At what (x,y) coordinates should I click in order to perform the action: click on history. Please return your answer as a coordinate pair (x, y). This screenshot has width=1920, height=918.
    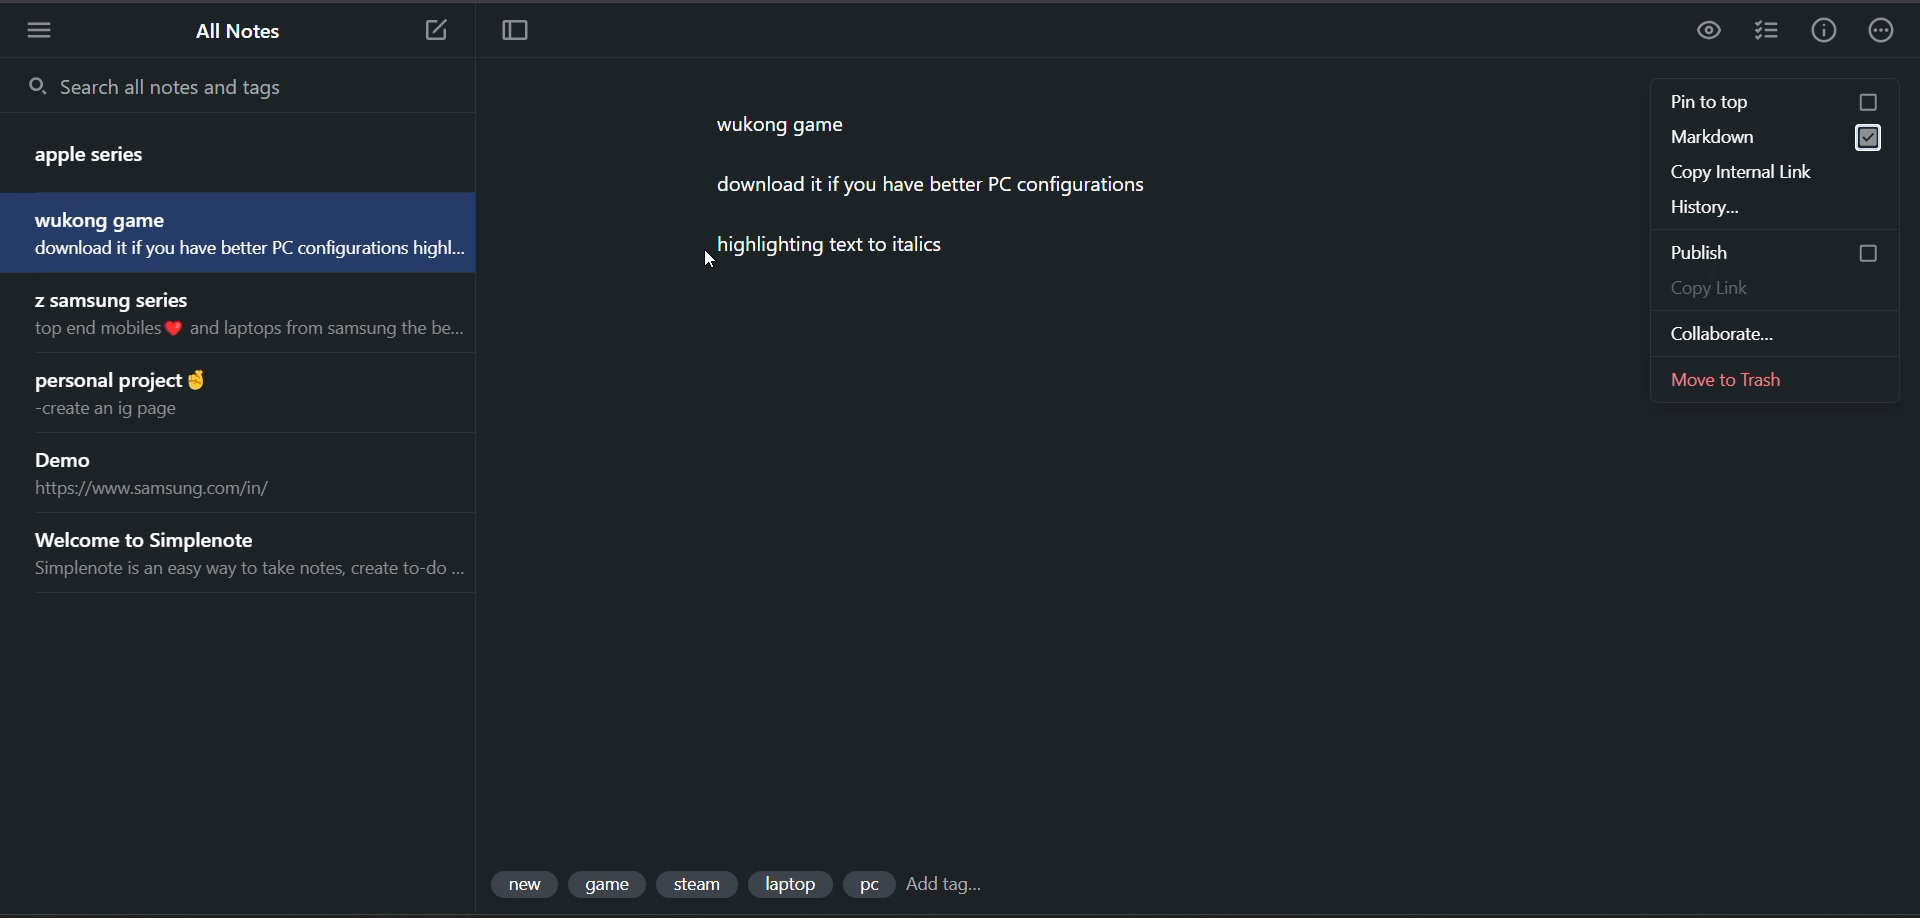
    Looking at the image, I should click on (1768, 206).